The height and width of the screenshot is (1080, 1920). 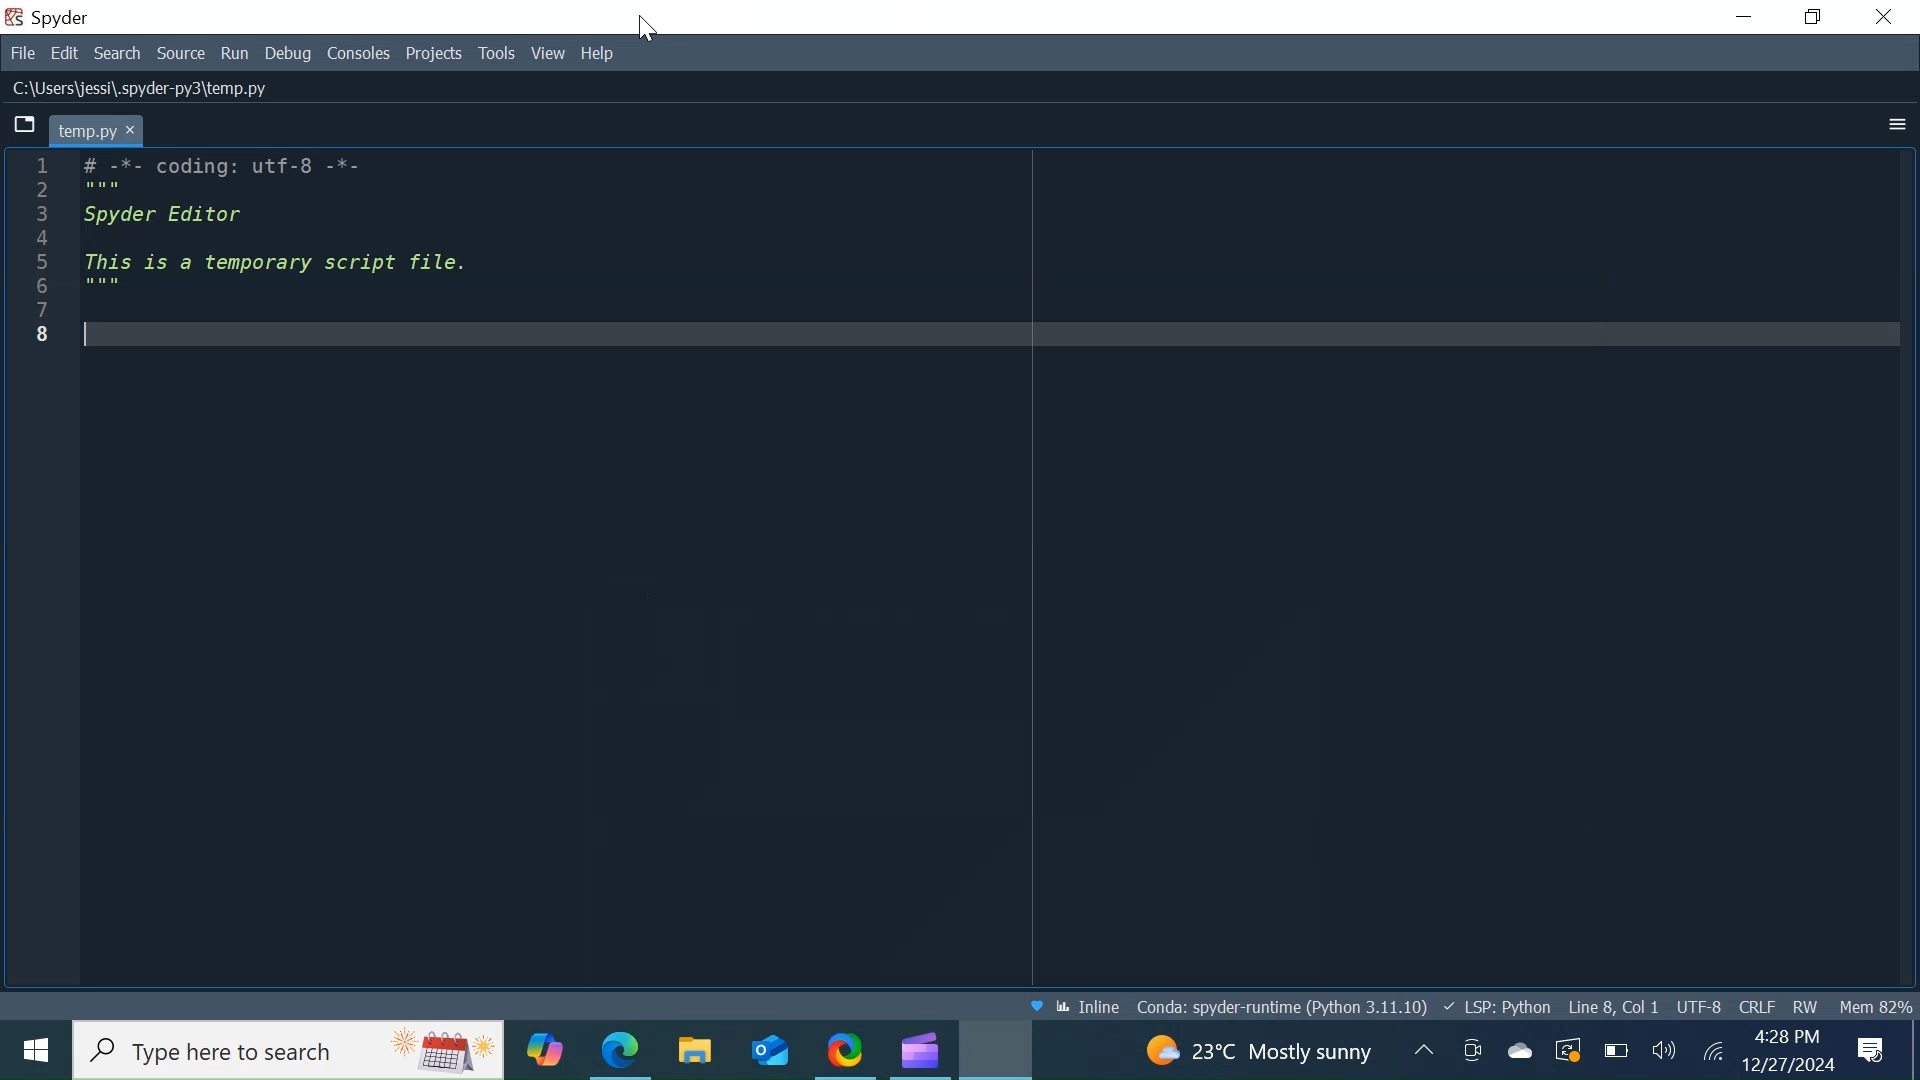 What do you see at coordinates (1893, 123) in the screenshot?
I see `More options` at bounding box center [1893, 123].